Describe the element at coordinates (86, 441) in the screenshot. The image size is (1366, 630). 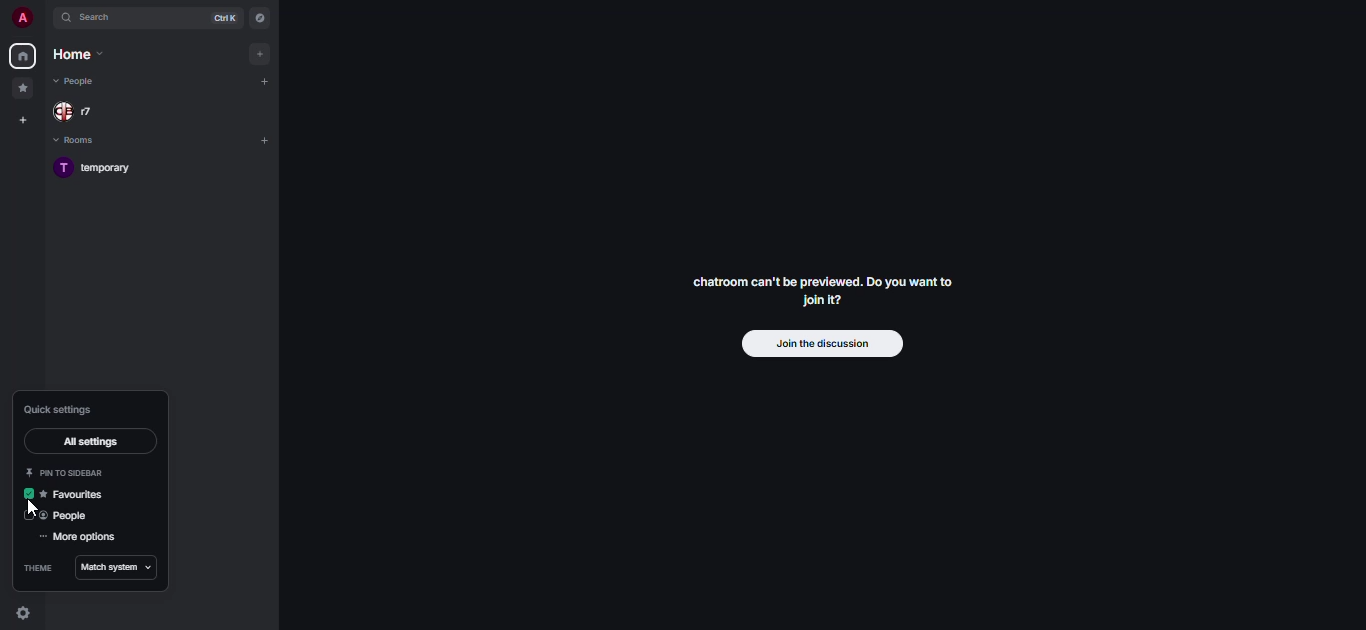
I see `all settings` at that location.